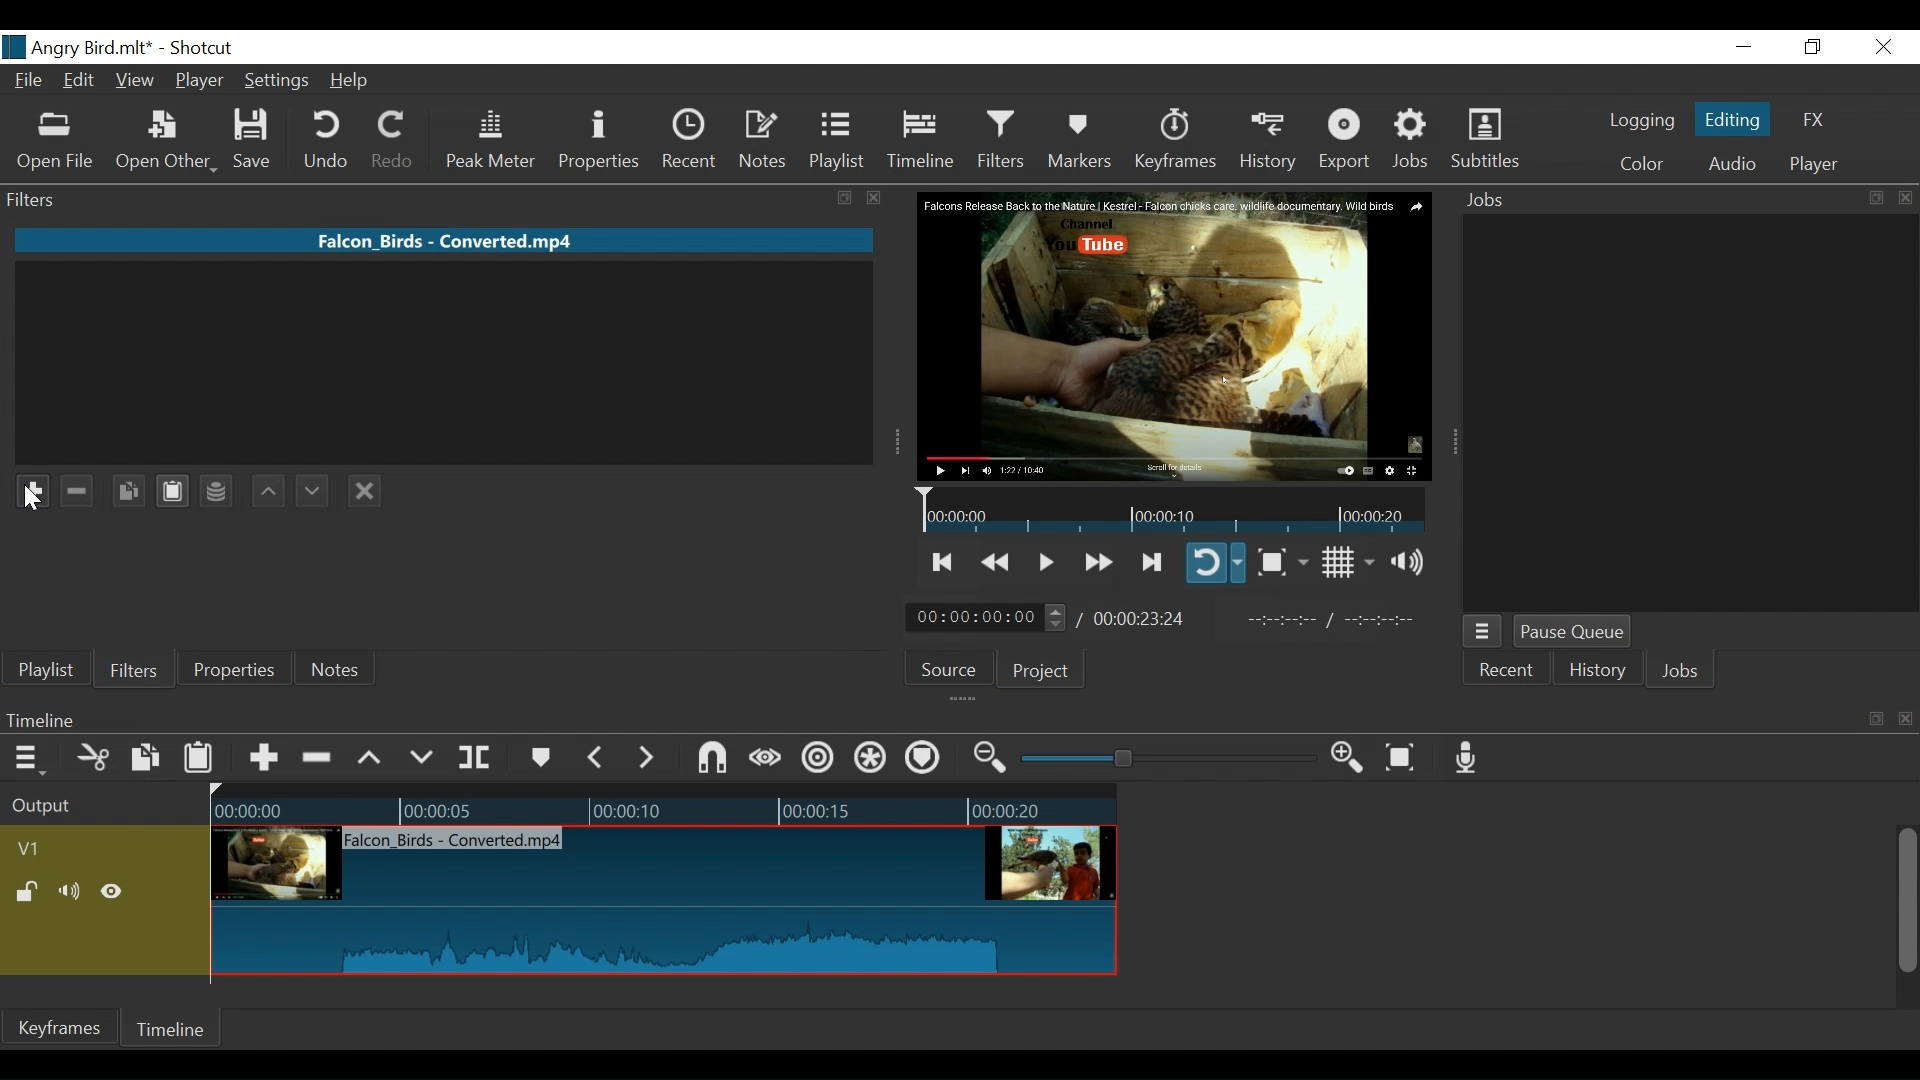 This screenshot has width=1920, height=1080. I want to click on Add a filter, so click(31, 486).